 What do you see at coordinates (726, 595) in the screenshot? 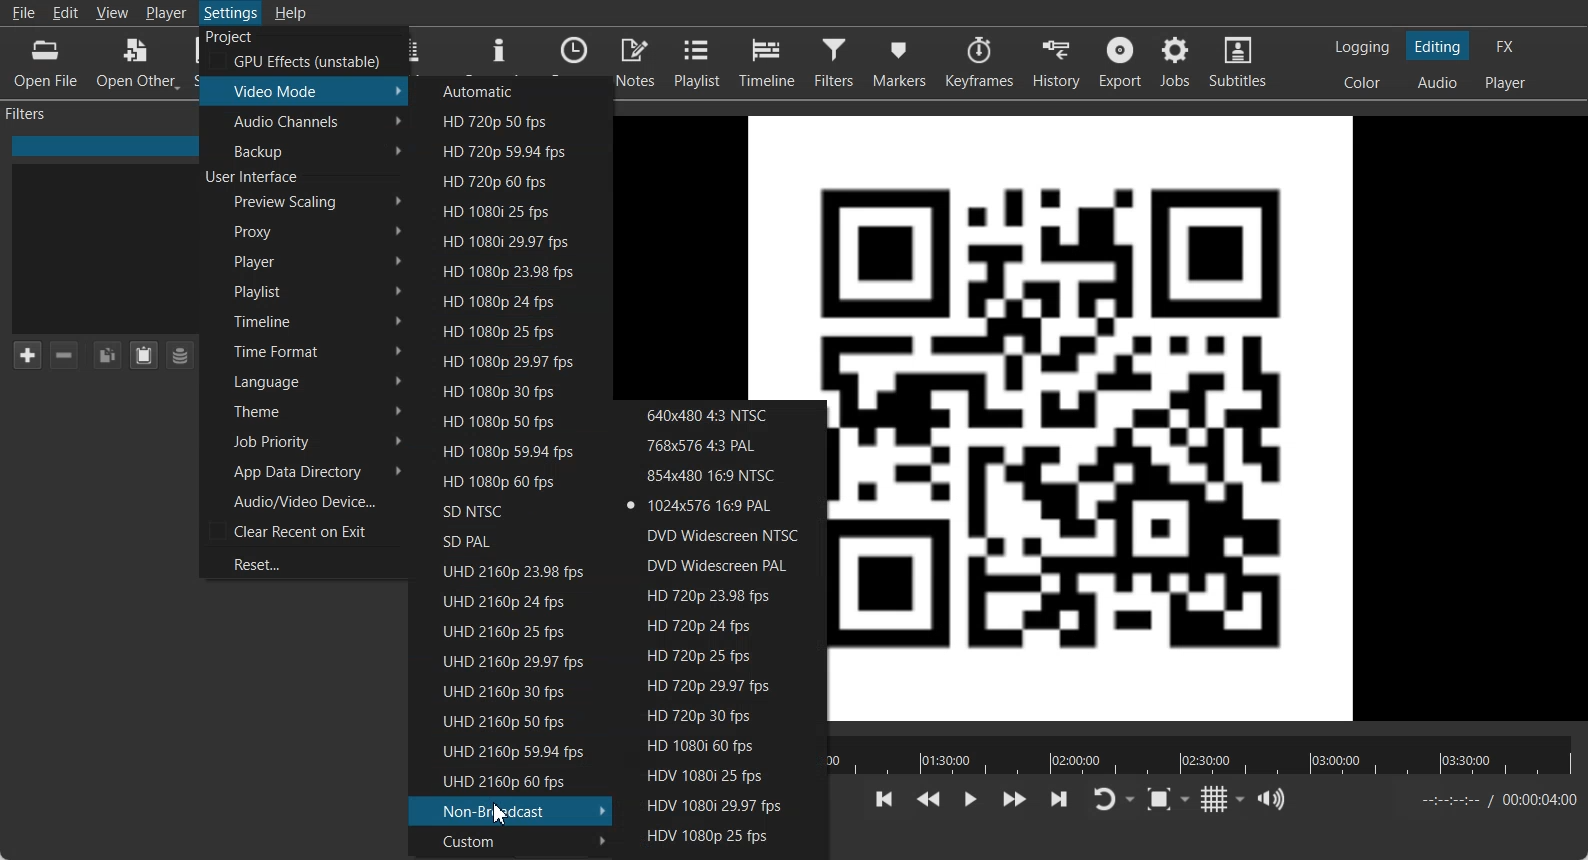
I see `HD 720p 23.98 fps` at bounding box center [726, 595].